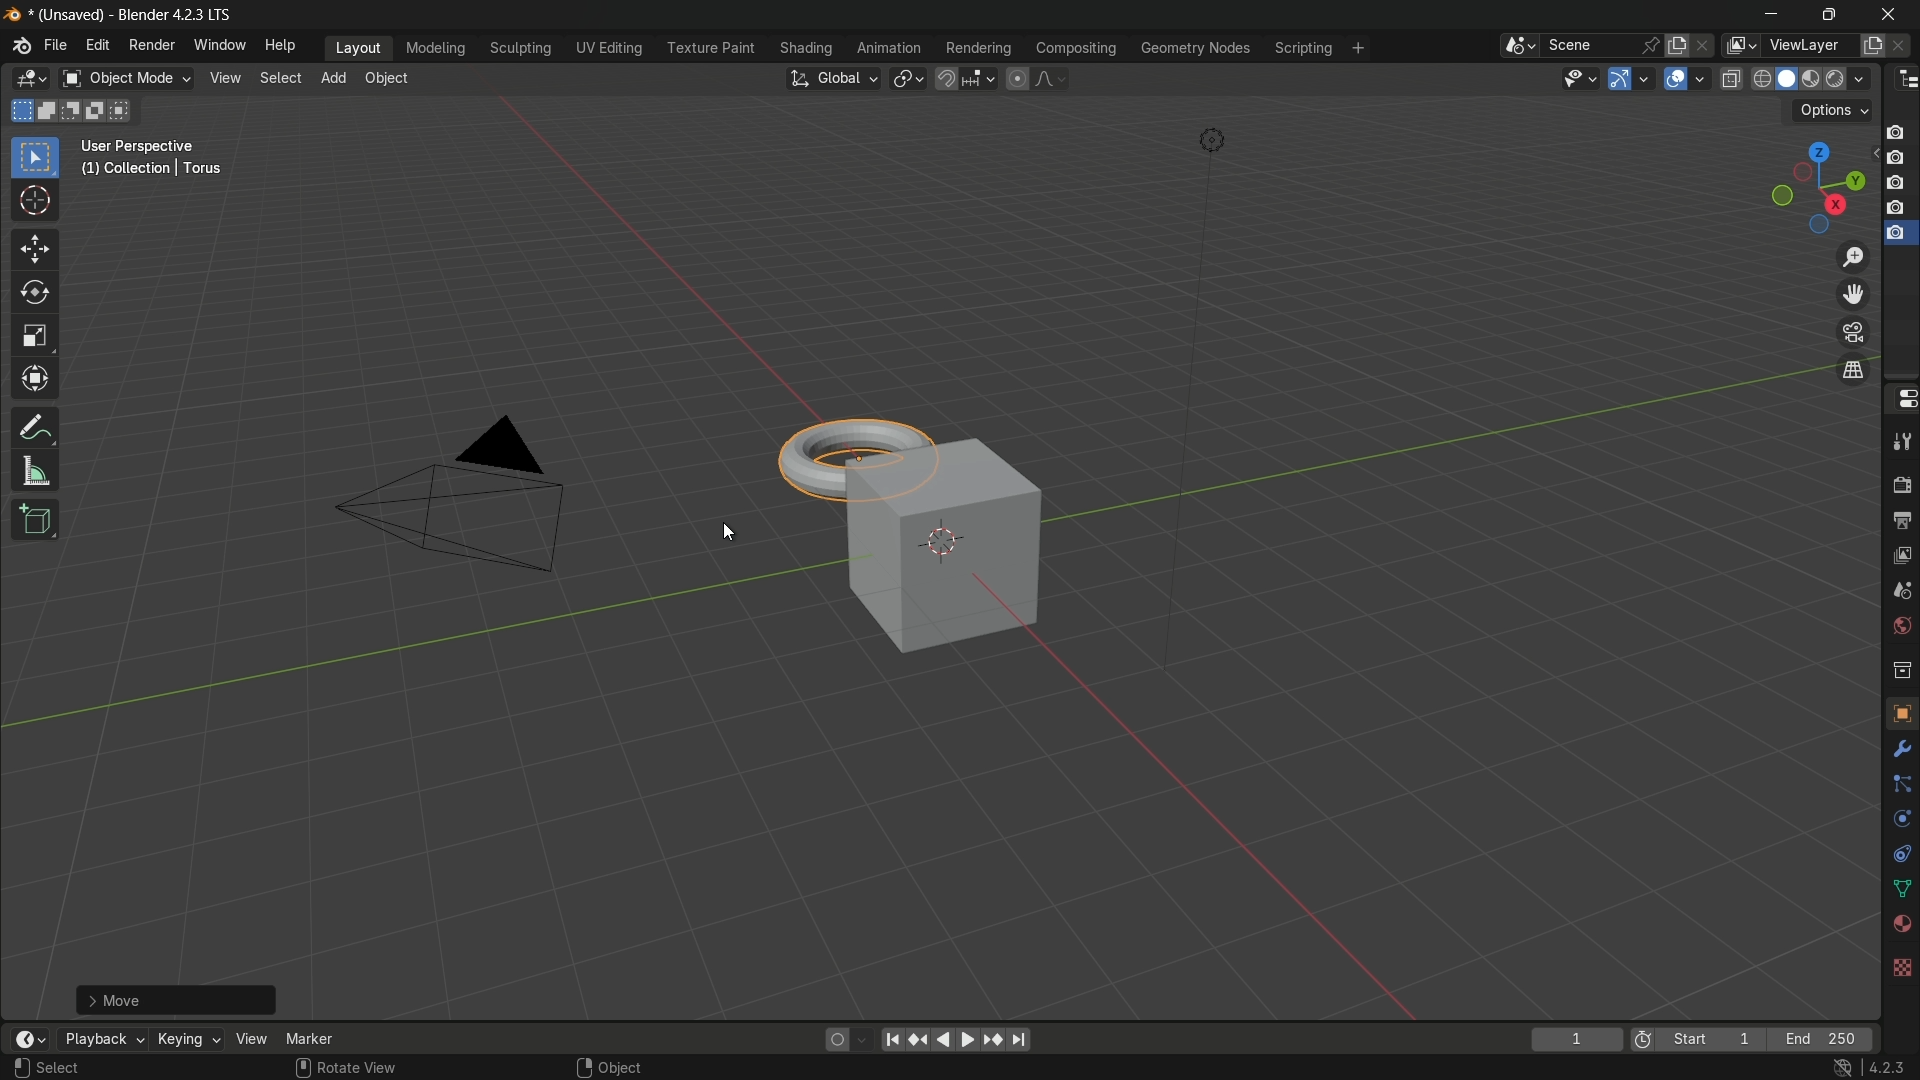 The image size is (1920, 1080). What do you see at coordinates (1900, 820) in the screenshot?
I see `physics` at bounding box center [1900, 820].